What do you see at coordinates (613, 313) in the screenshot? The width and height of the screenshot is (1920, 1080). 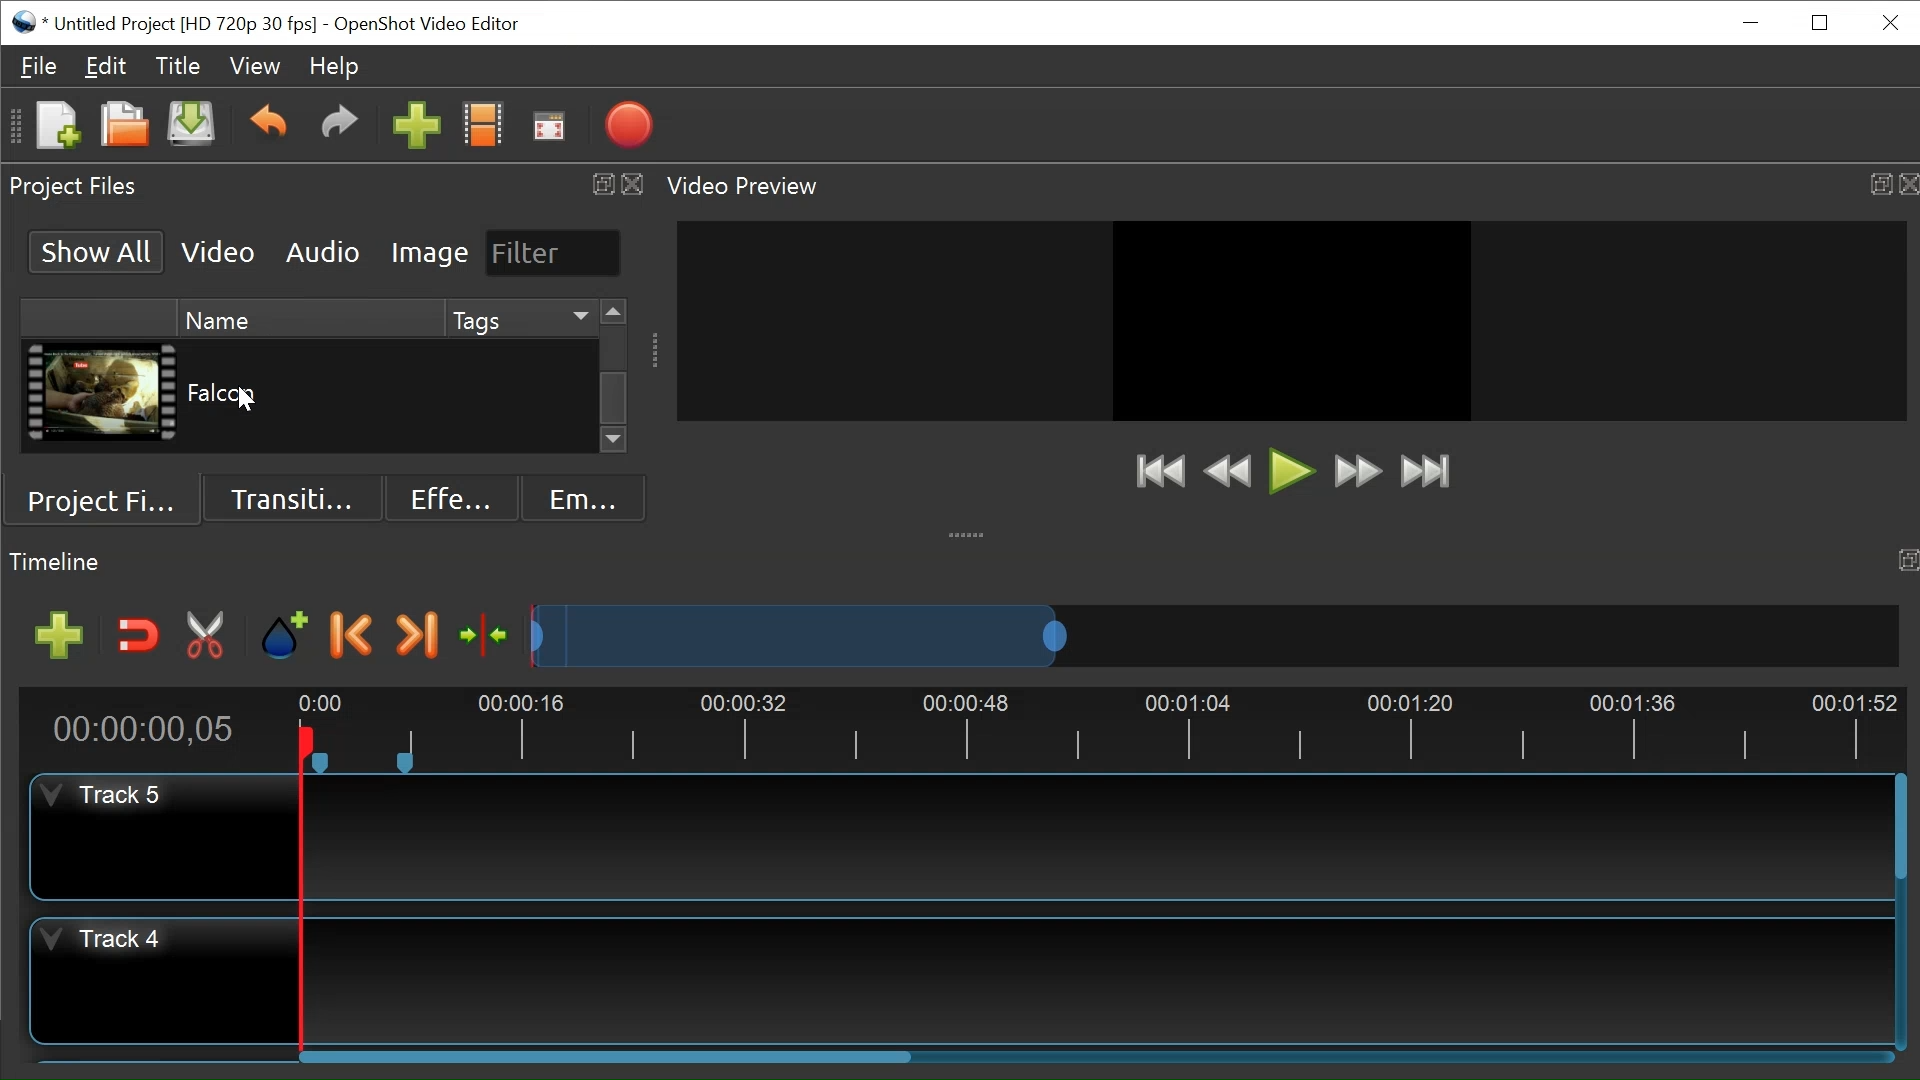 I see `Scroll up` at bounding box center [613, 313].